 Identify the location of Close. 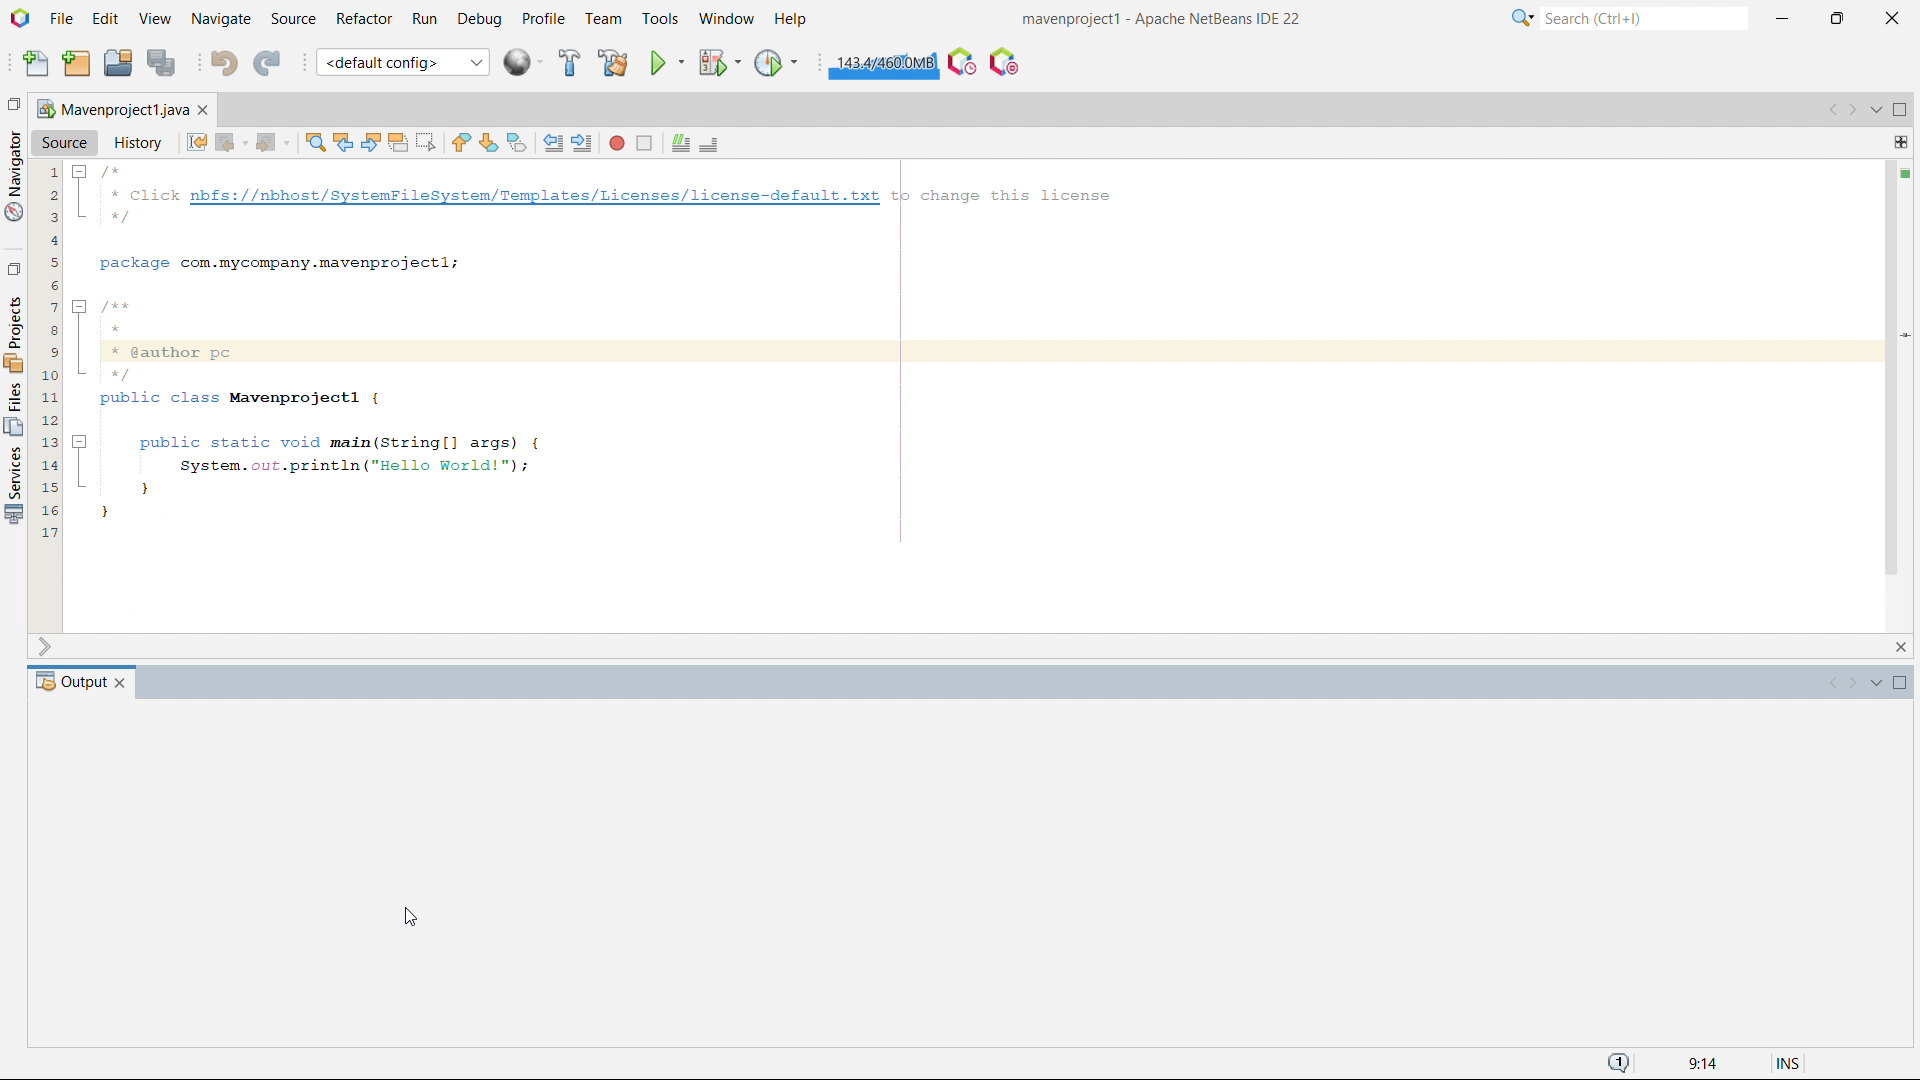
(206, 112).